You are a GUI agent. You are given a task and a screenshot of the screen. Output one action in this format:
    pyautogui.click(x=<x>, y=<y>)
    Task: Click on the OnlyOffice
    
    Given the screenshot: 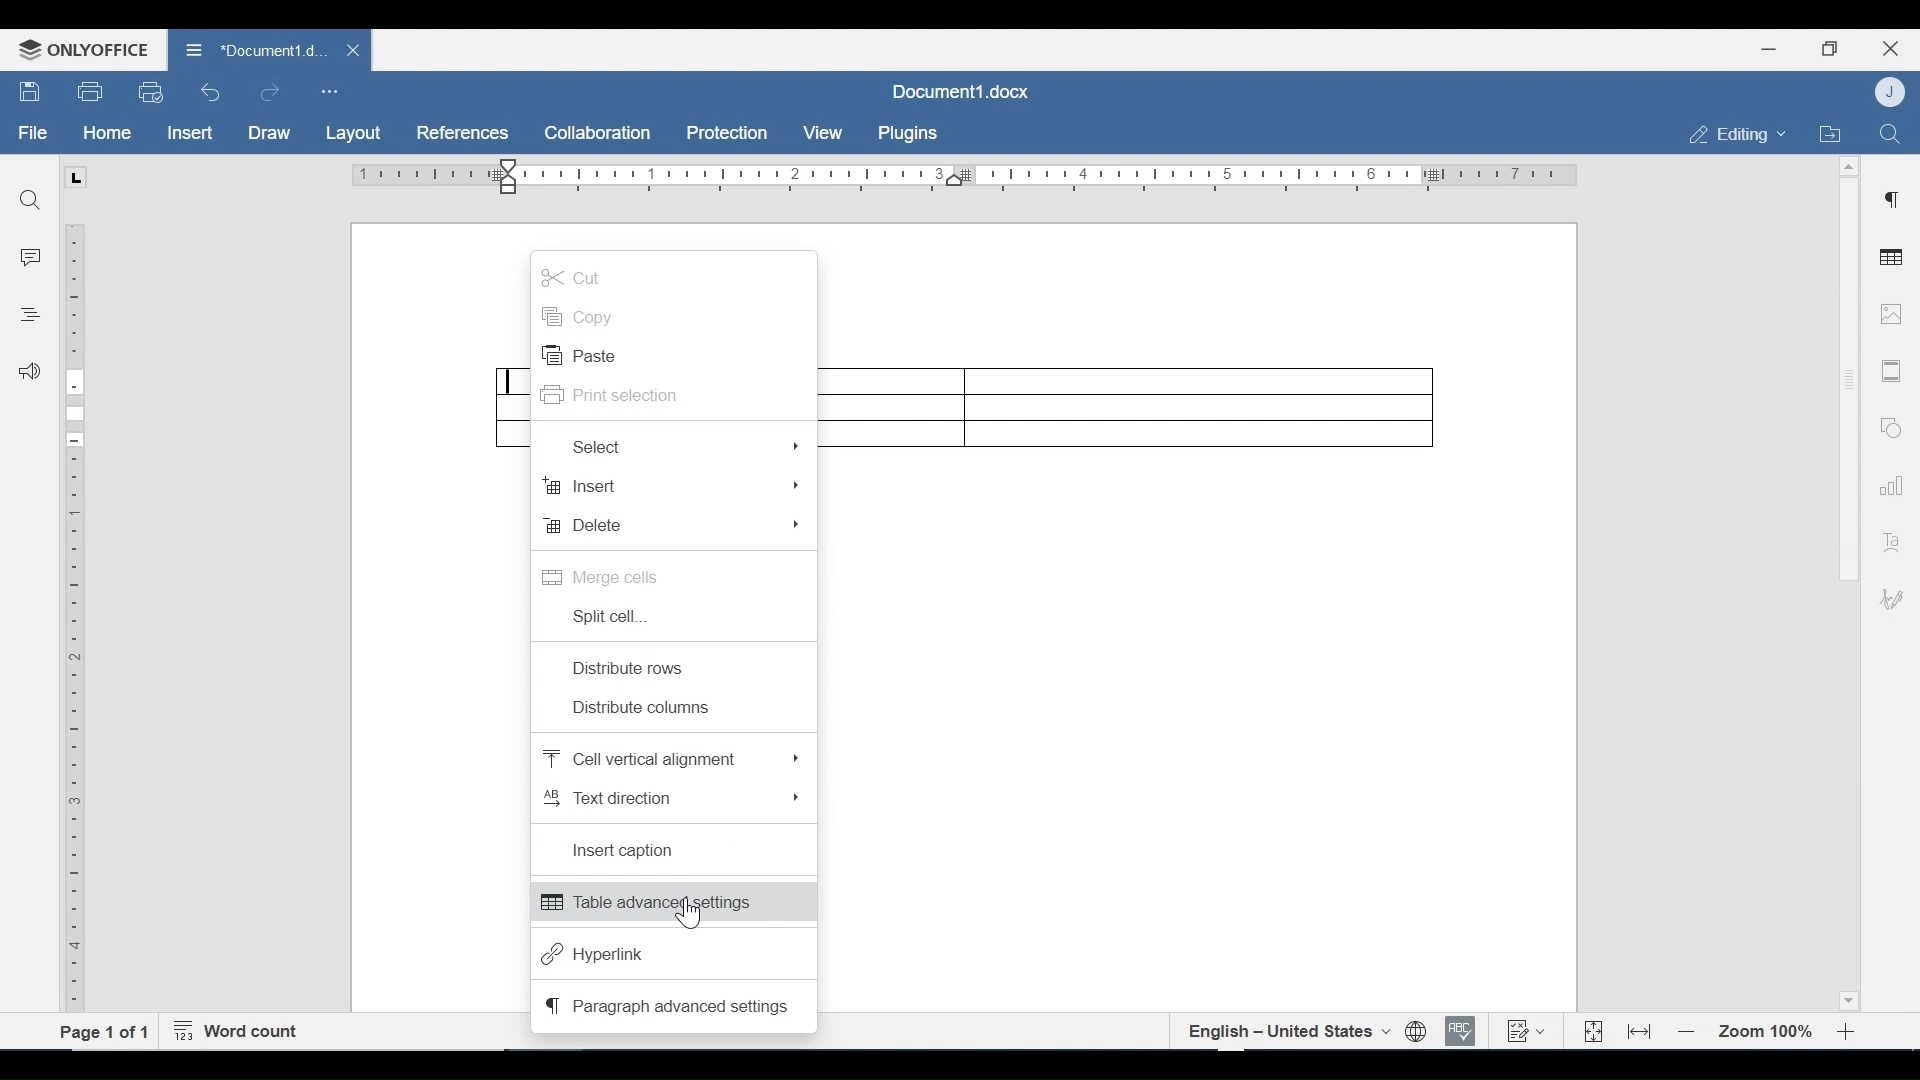 What is the action you would take?
    pyautogui.click(x=80, y=49)
    